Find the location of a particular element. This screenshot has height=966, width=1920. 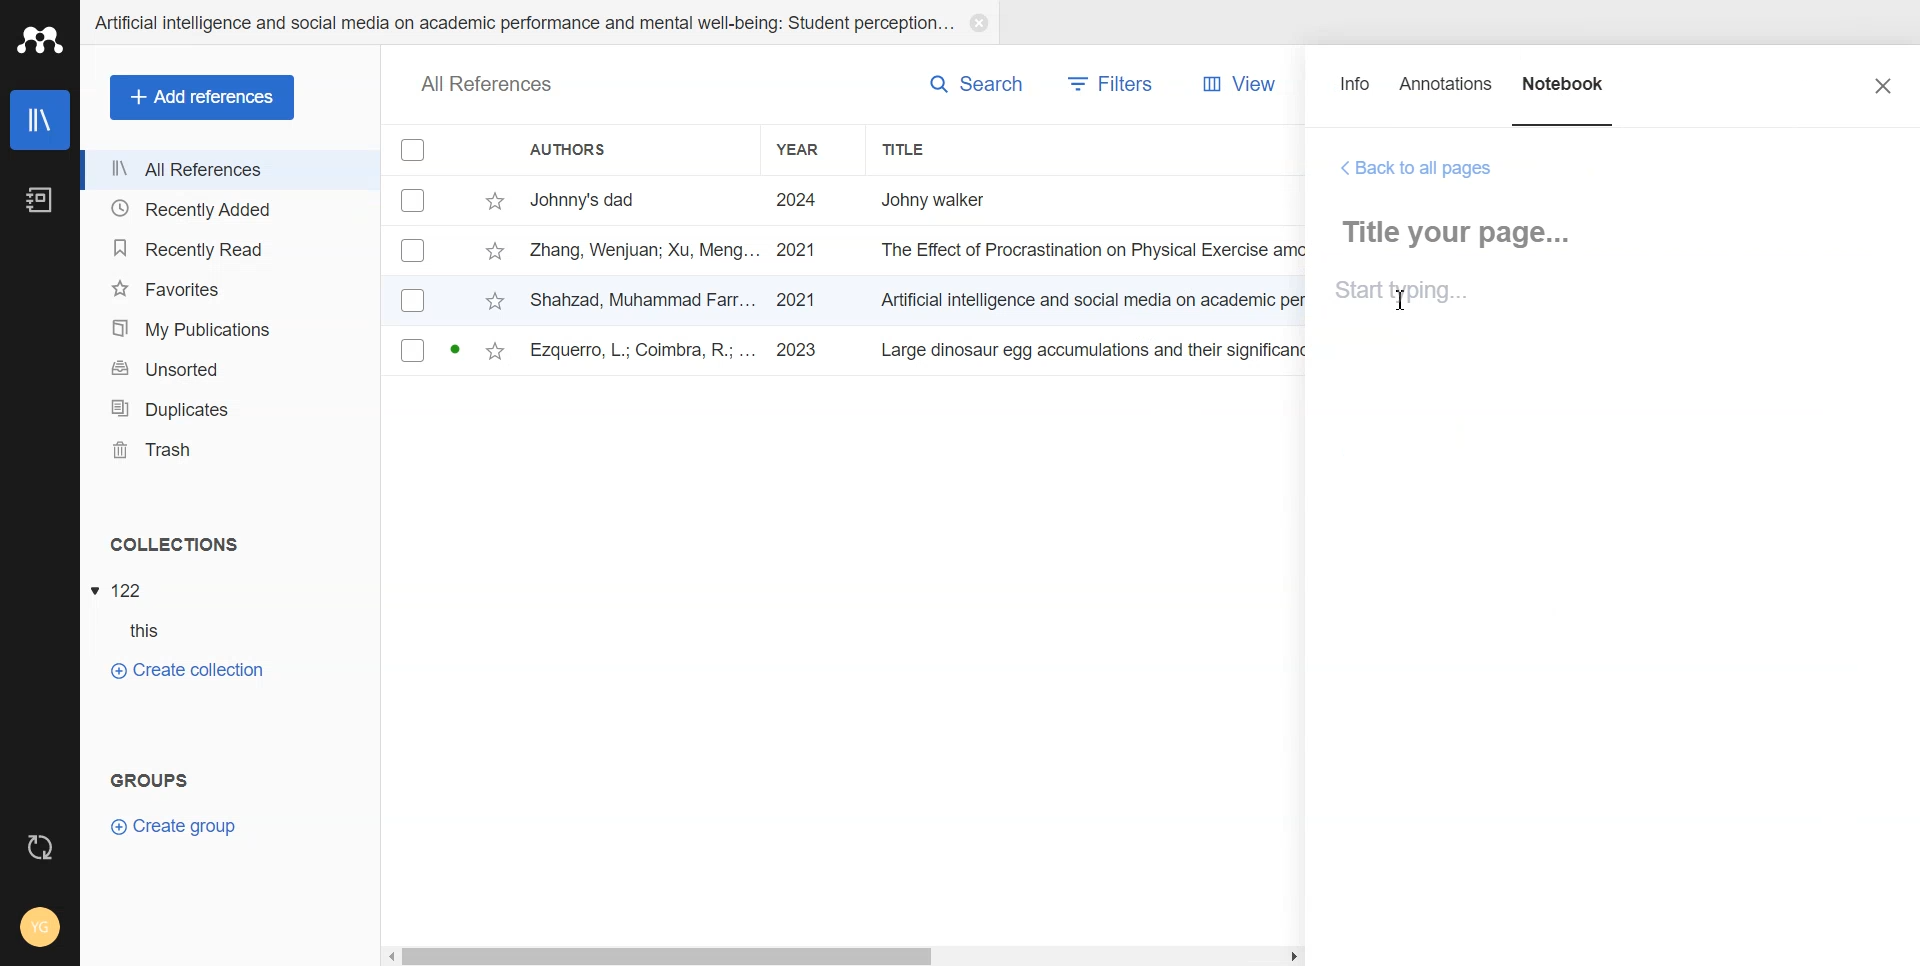

Duplicates is located at coordinates (229, 409).